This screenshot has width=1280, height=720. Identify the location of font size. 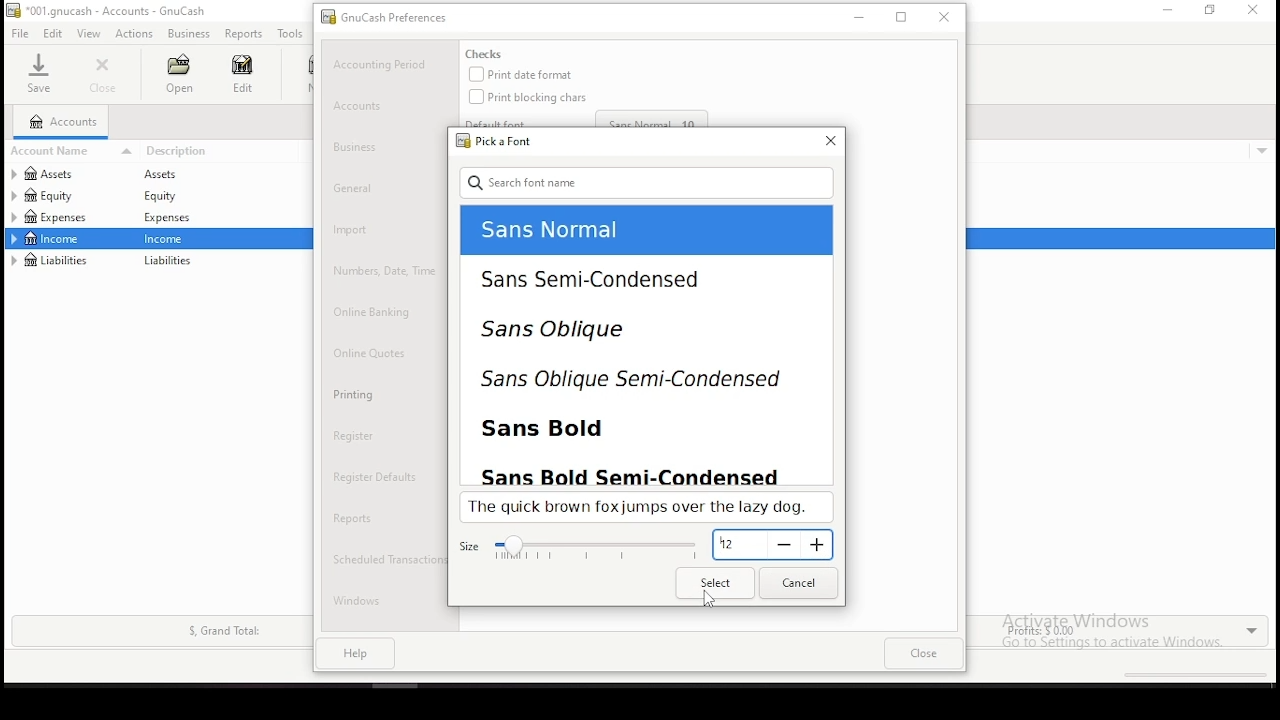
(772, 546).